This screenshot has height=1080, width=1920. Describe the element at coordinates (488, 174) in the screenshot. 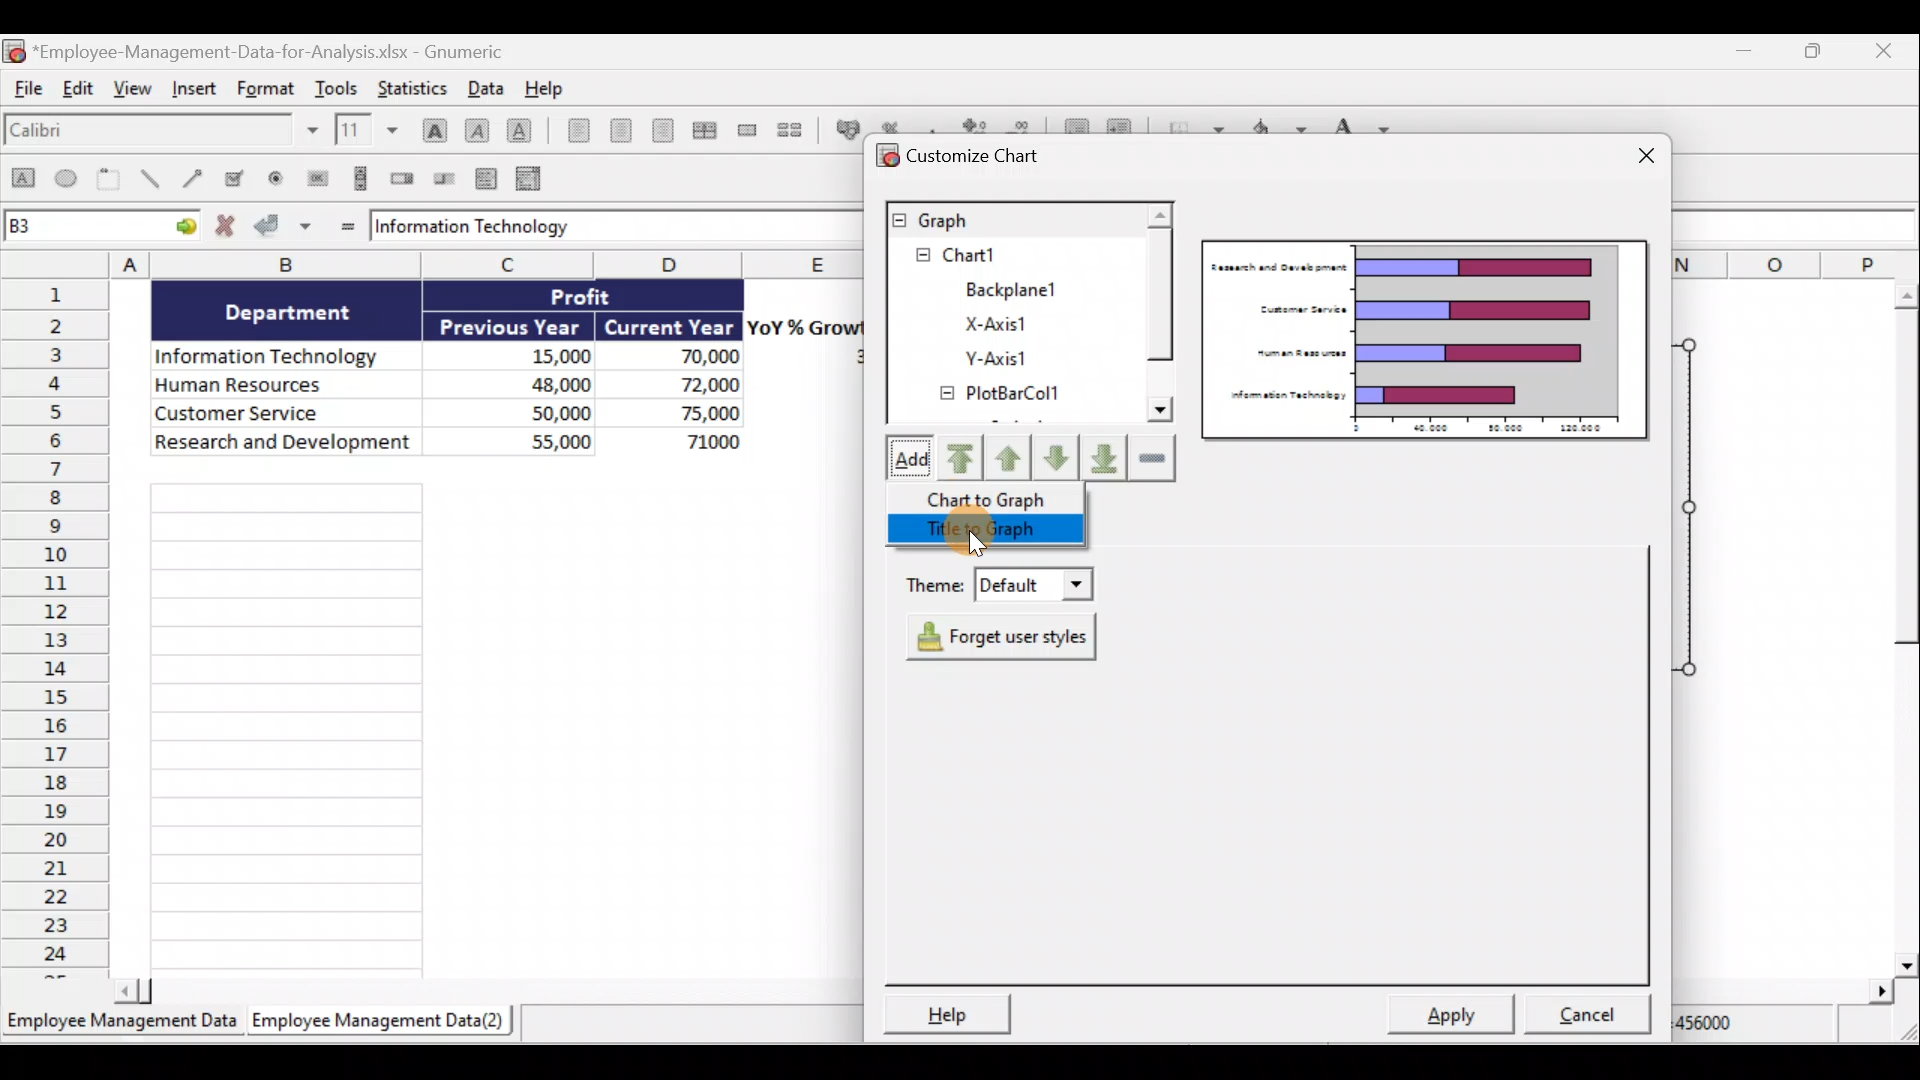

I see `Create a list` at that location.